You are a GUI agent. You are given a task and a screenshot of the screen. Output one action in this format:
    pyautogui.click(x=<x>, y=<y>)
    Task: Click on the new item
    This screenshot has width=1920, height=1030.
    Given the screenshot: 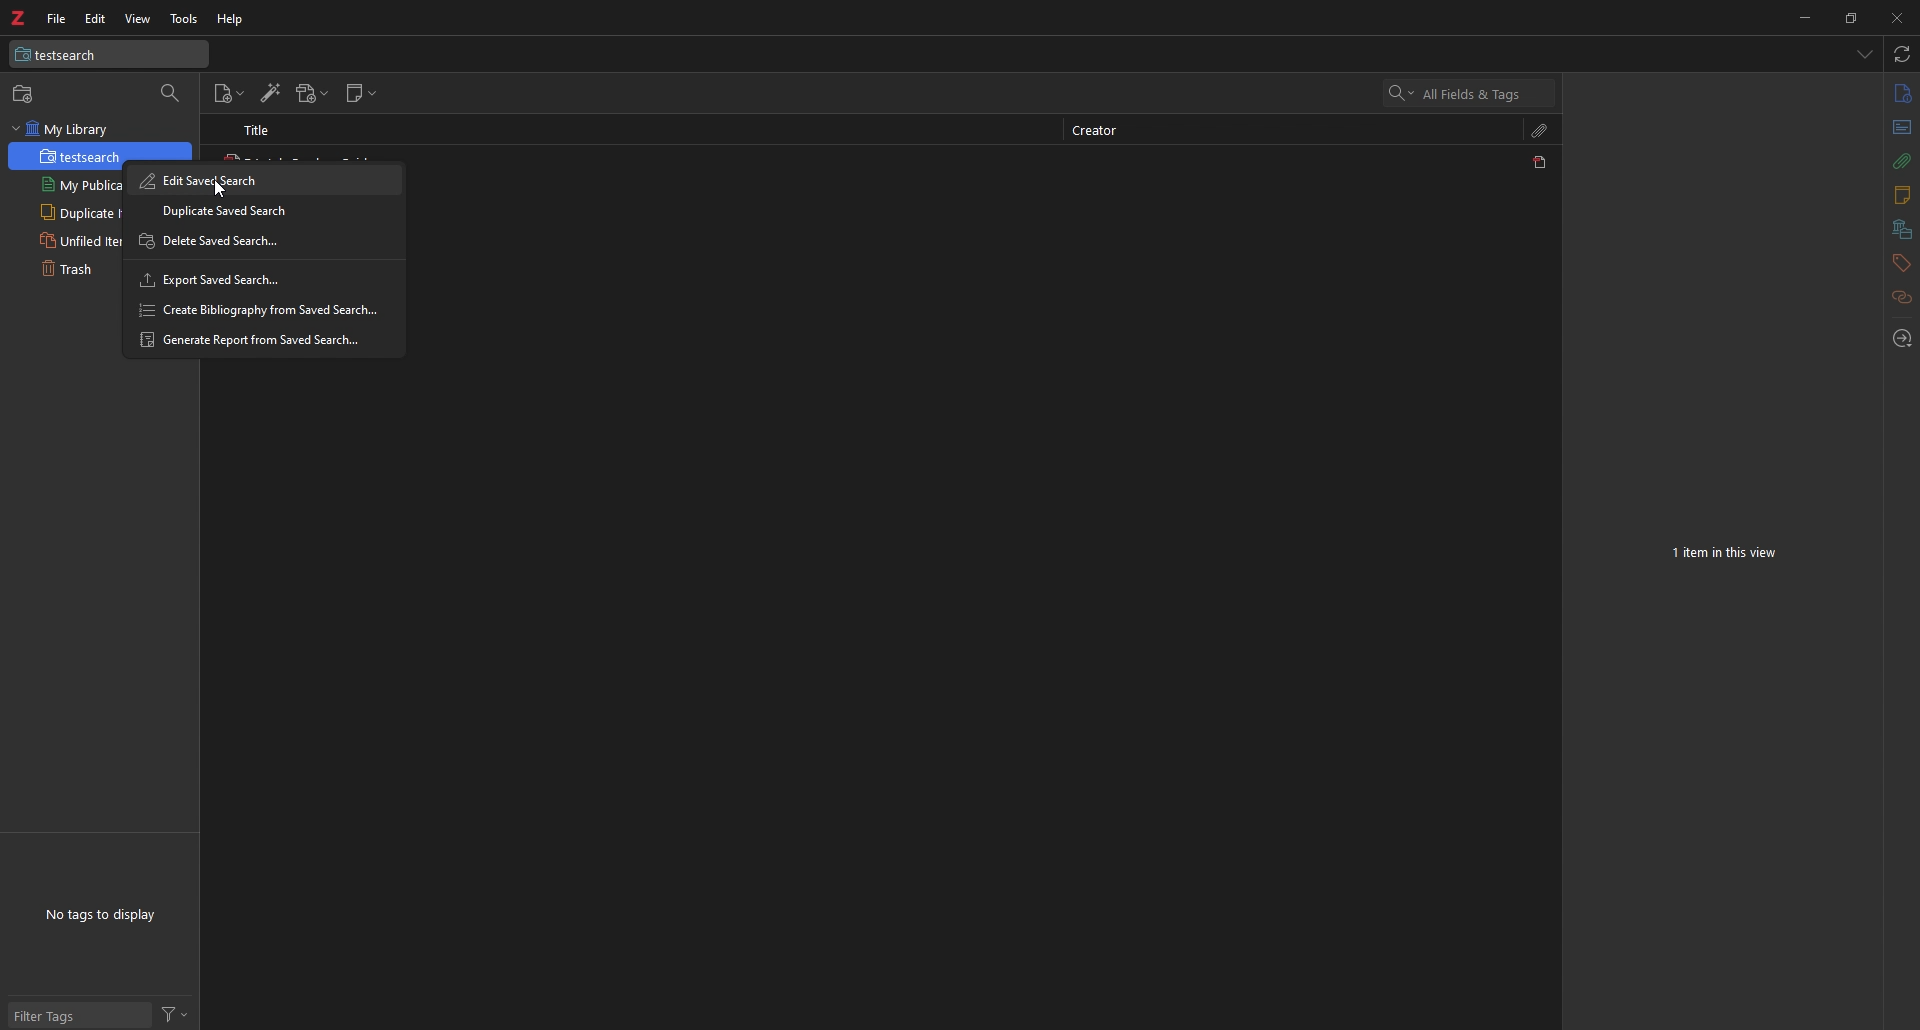 What is the action you would take?
    pyautogui.click(x=25, y=93)
    